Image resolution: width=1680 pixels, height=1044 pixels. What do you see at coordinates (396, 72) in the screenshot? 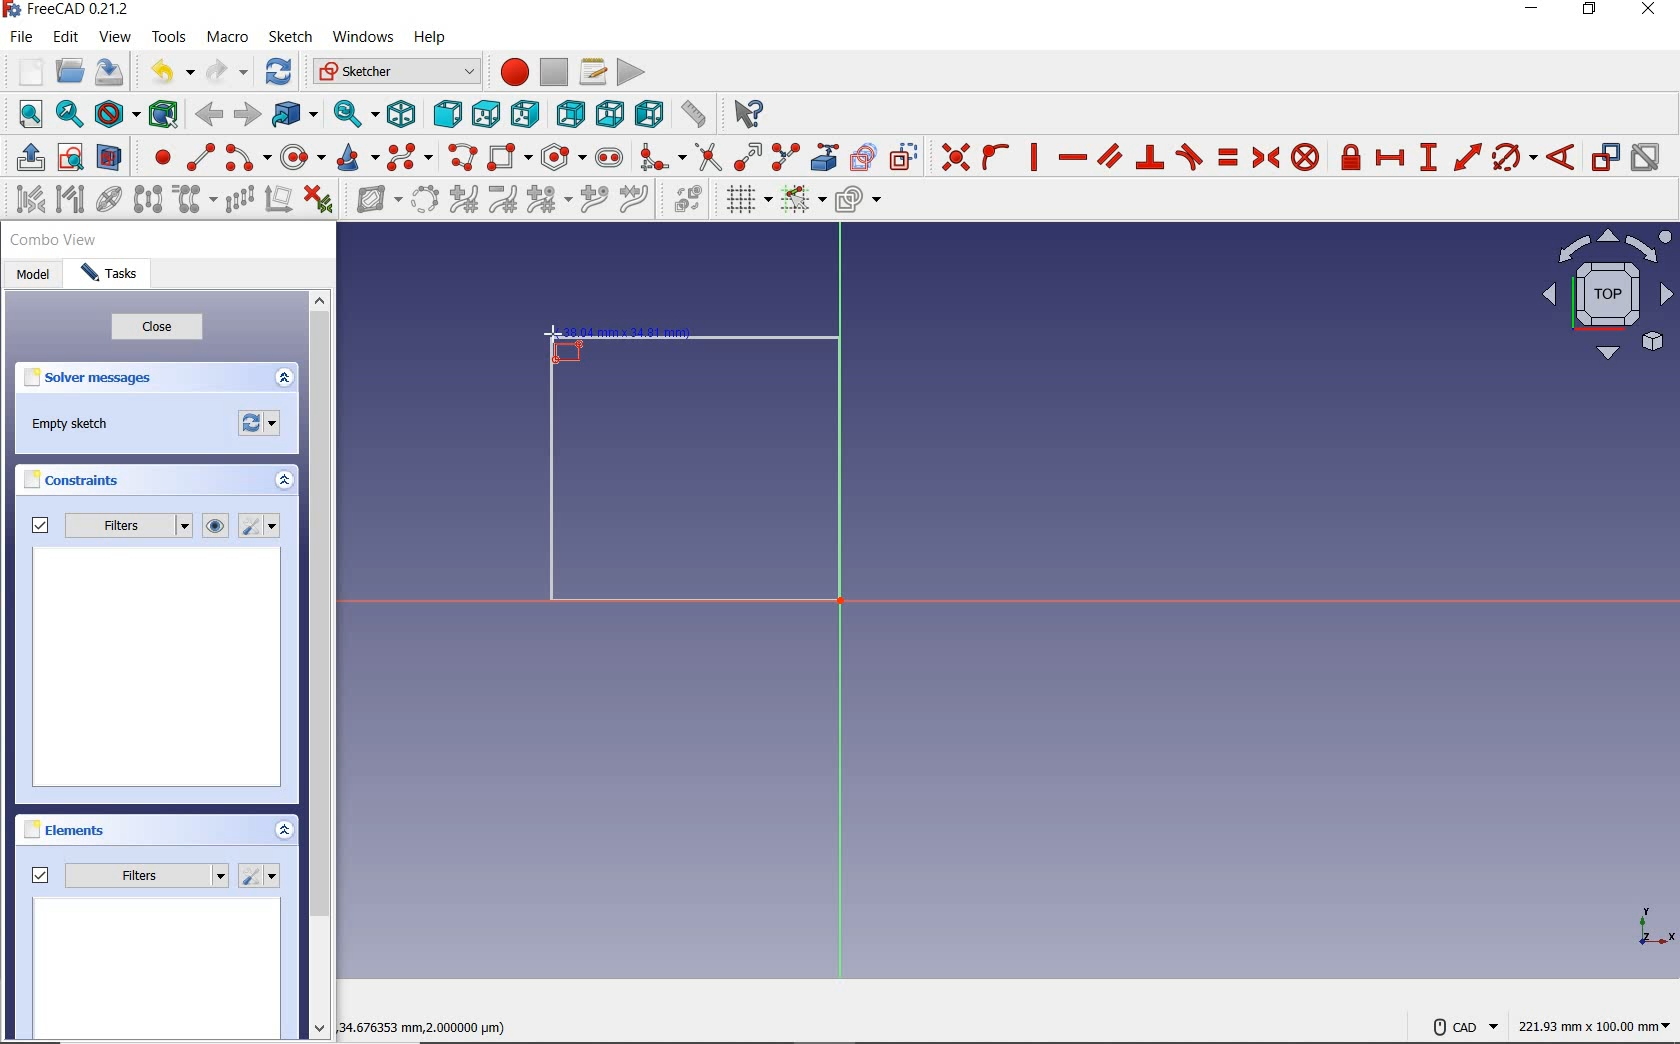
I see `switch between workbenches` at bounding box center [396, 72].